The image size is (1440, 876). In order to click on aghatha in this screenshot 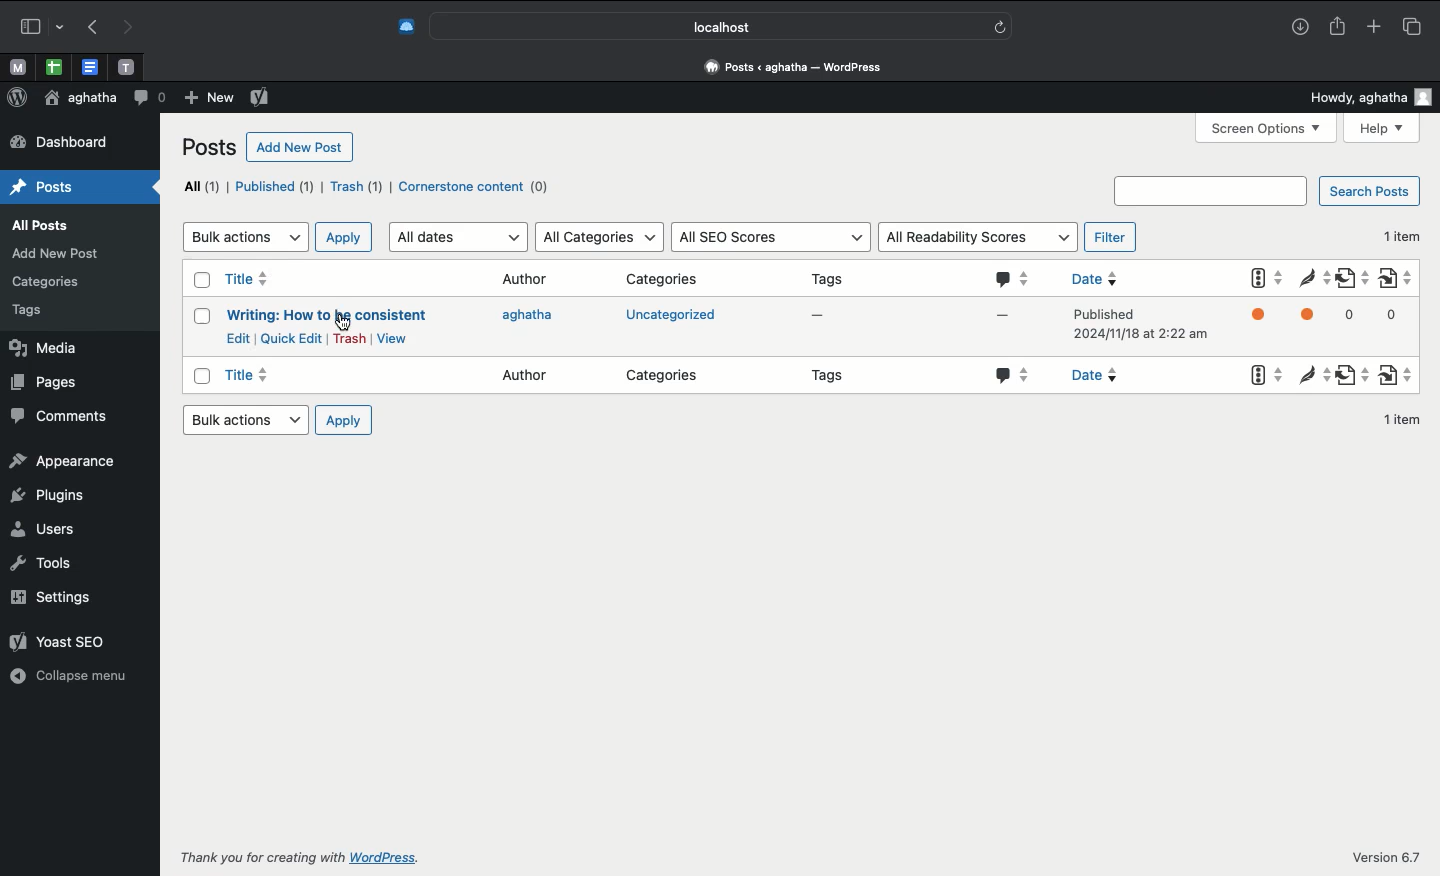, I will do `click(80, 99)`.